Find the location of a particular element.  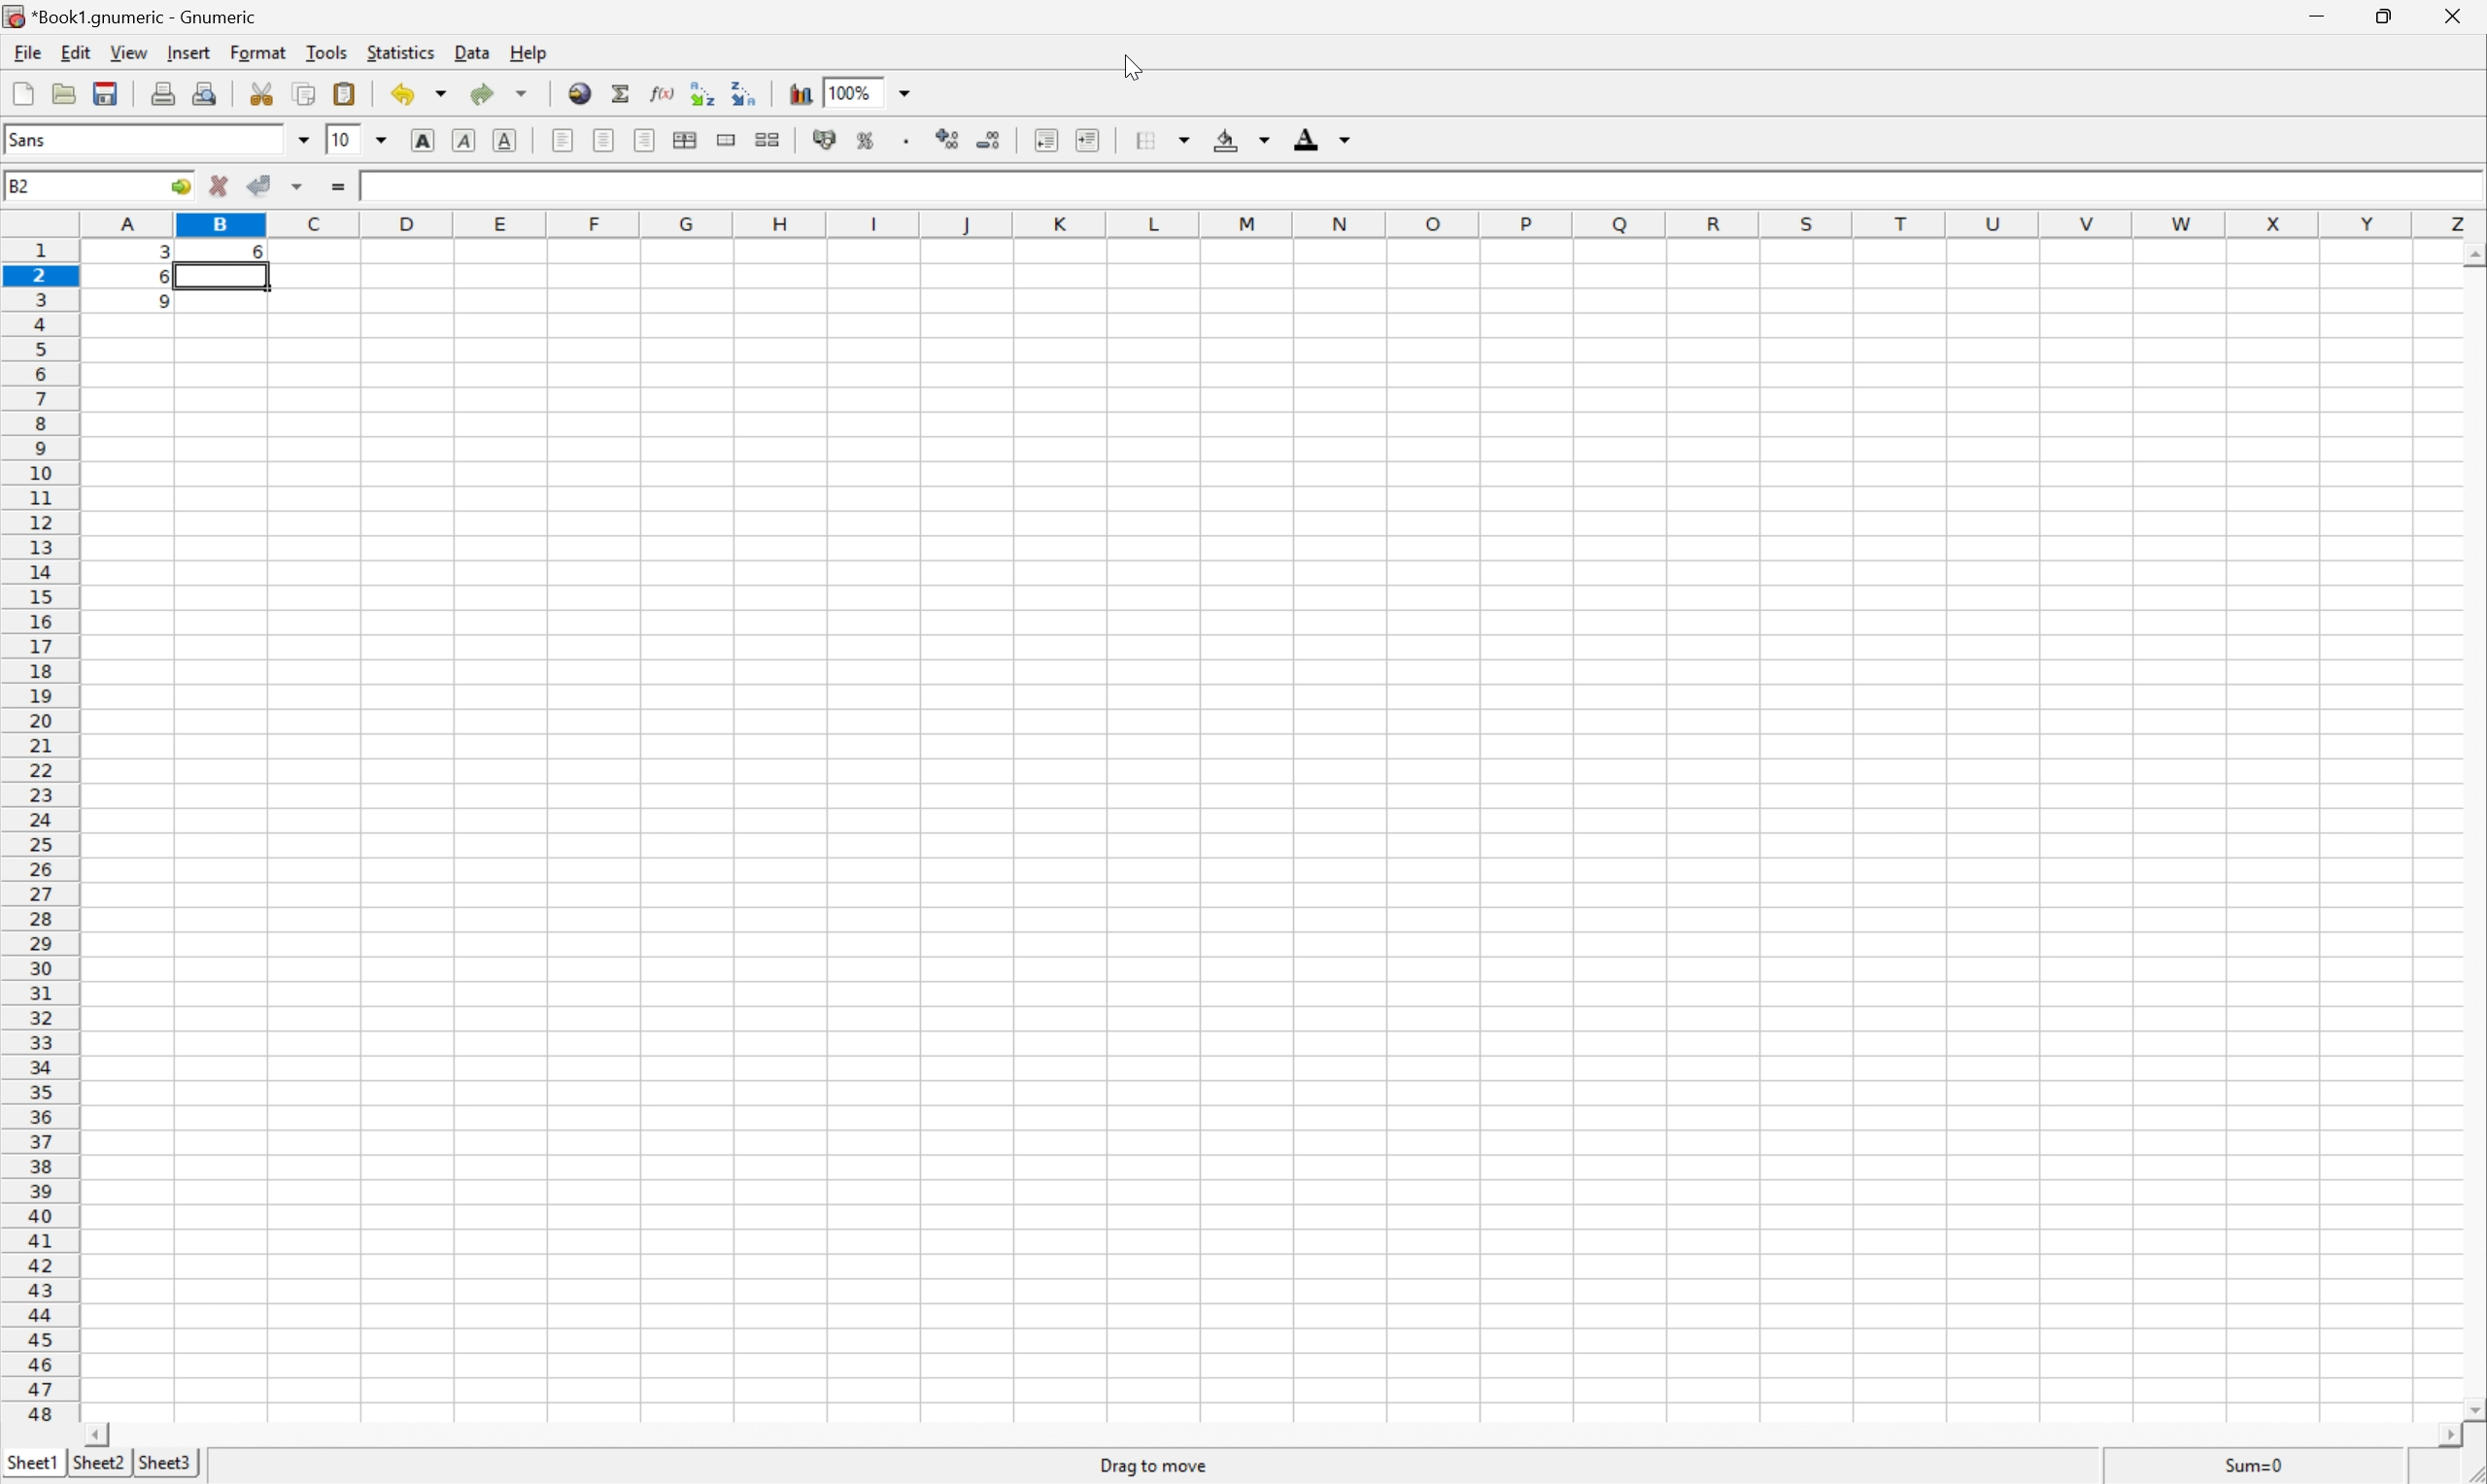

Background is located at coordinates (1239, 139).